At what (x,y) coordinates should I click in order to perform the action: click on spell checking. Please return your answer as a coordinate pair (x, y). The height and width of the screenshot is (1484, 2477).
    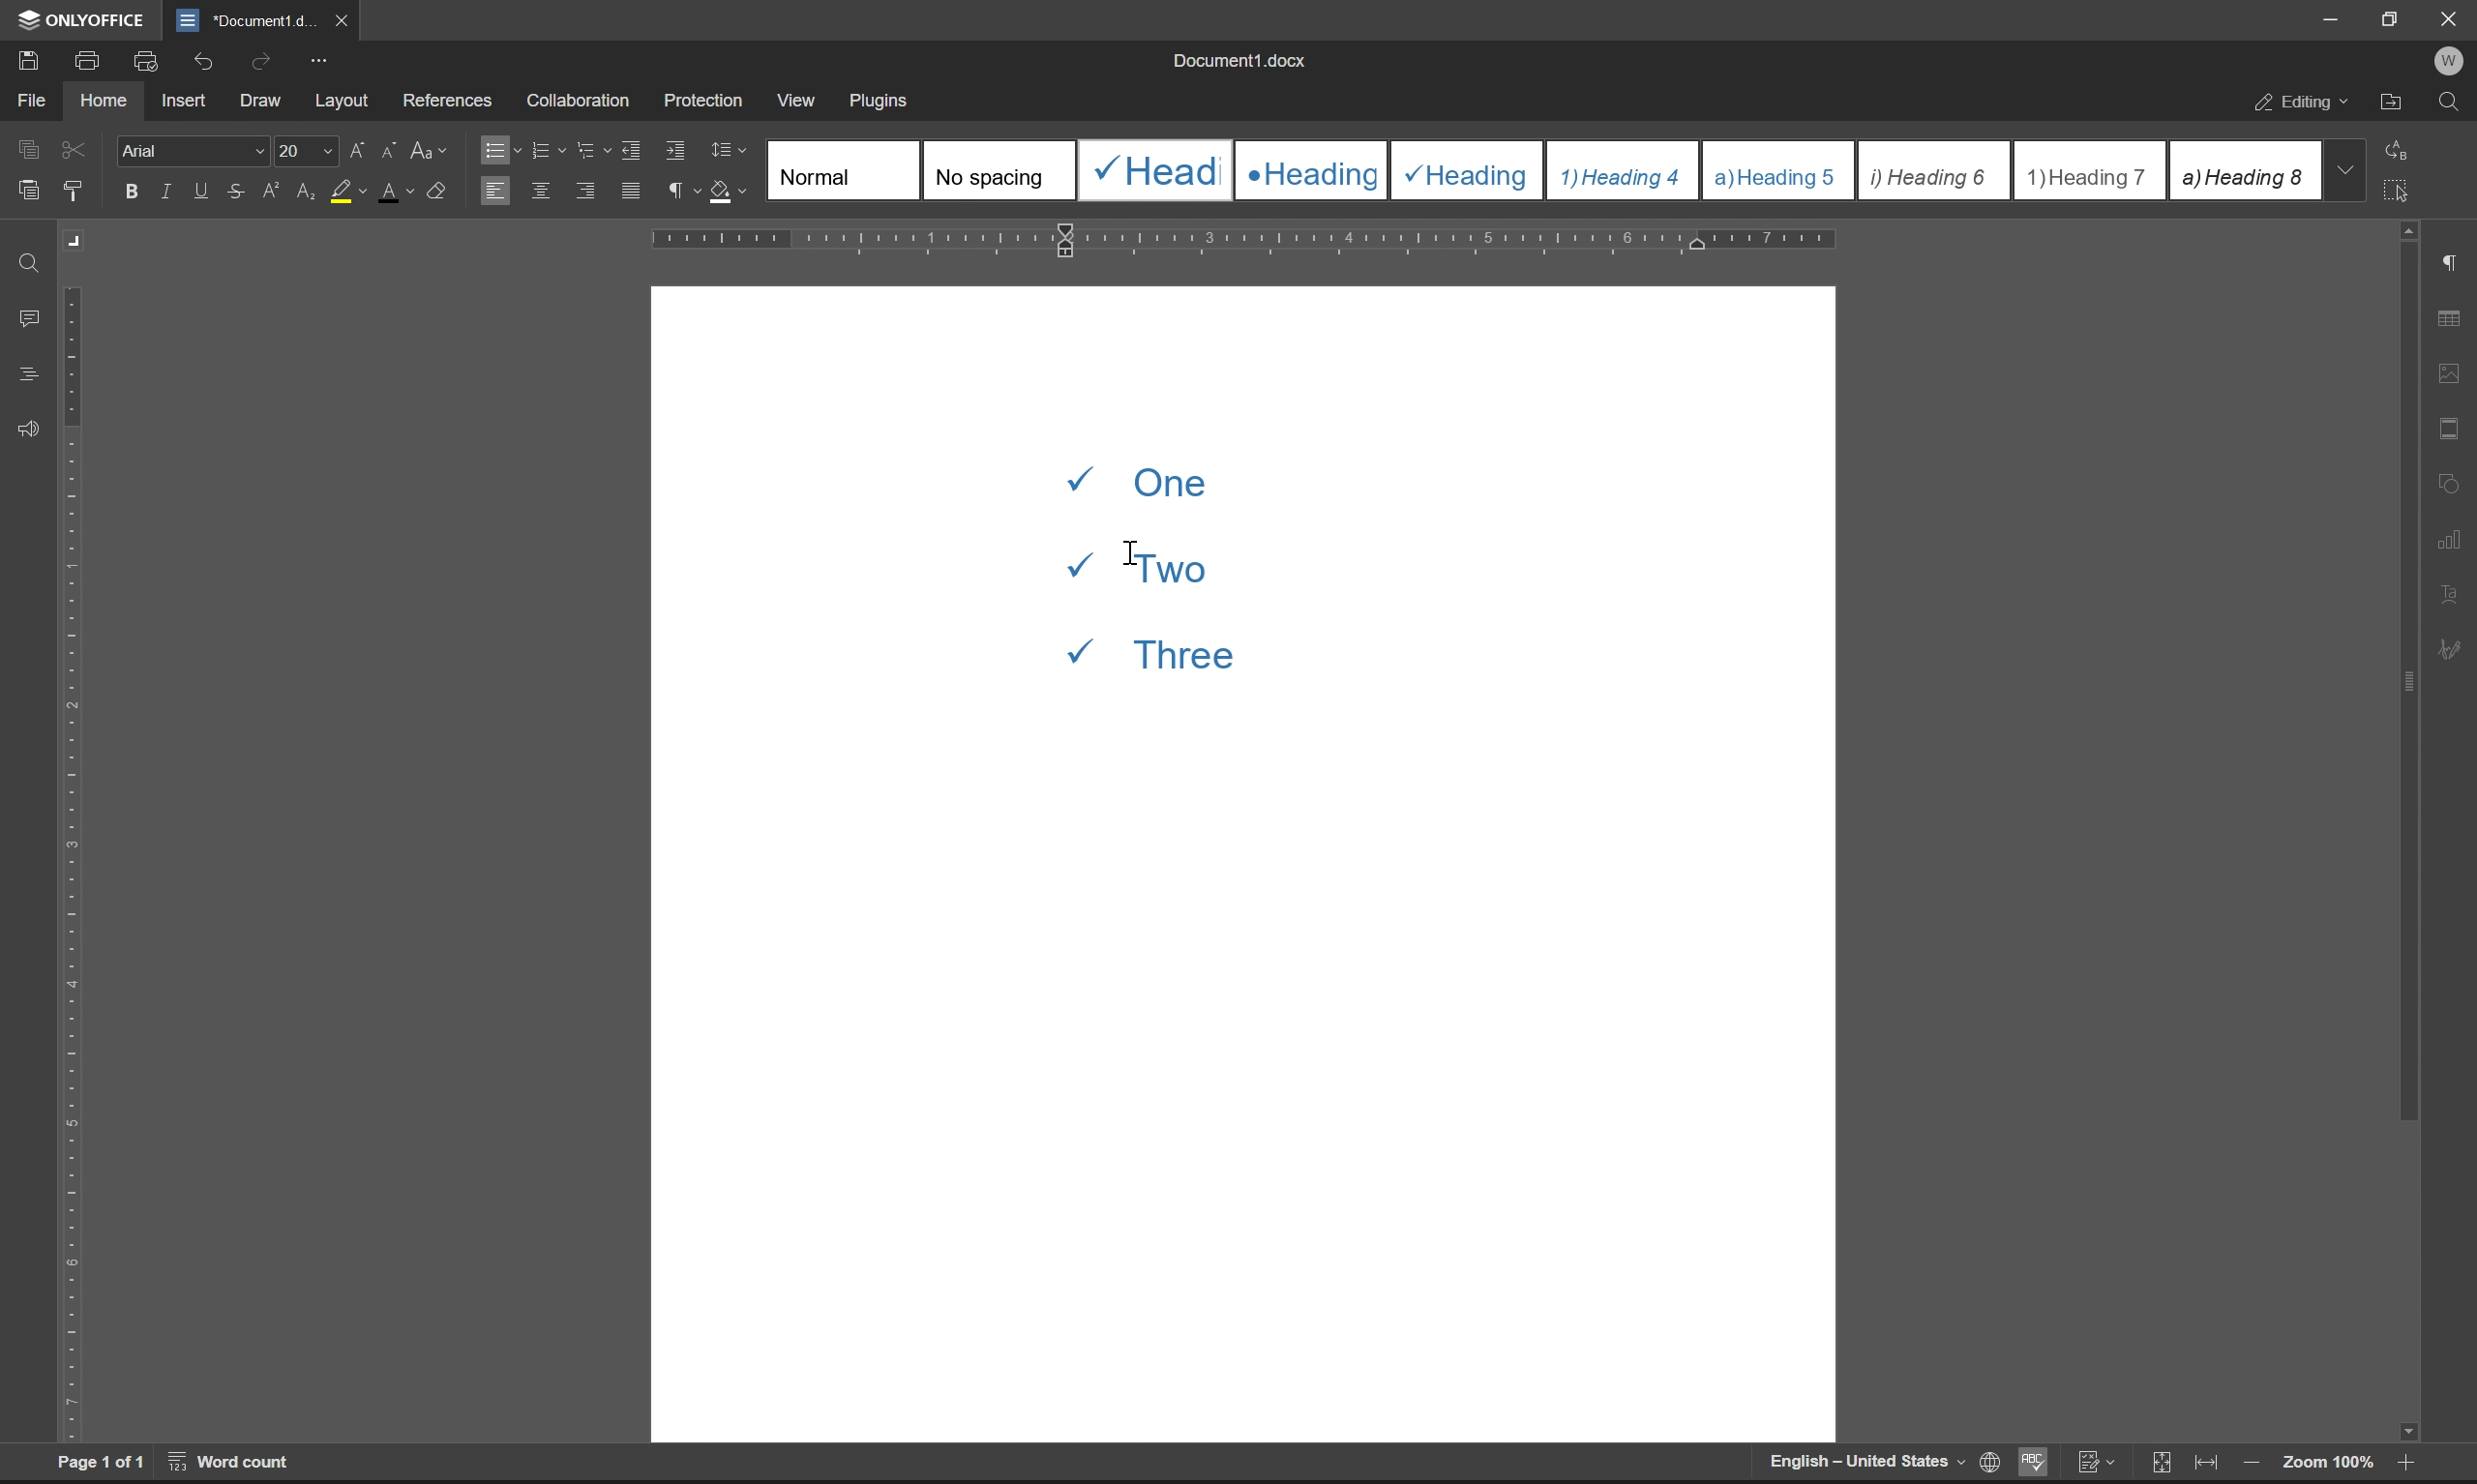
    Looking at the image, I should click on (2031, 1461).